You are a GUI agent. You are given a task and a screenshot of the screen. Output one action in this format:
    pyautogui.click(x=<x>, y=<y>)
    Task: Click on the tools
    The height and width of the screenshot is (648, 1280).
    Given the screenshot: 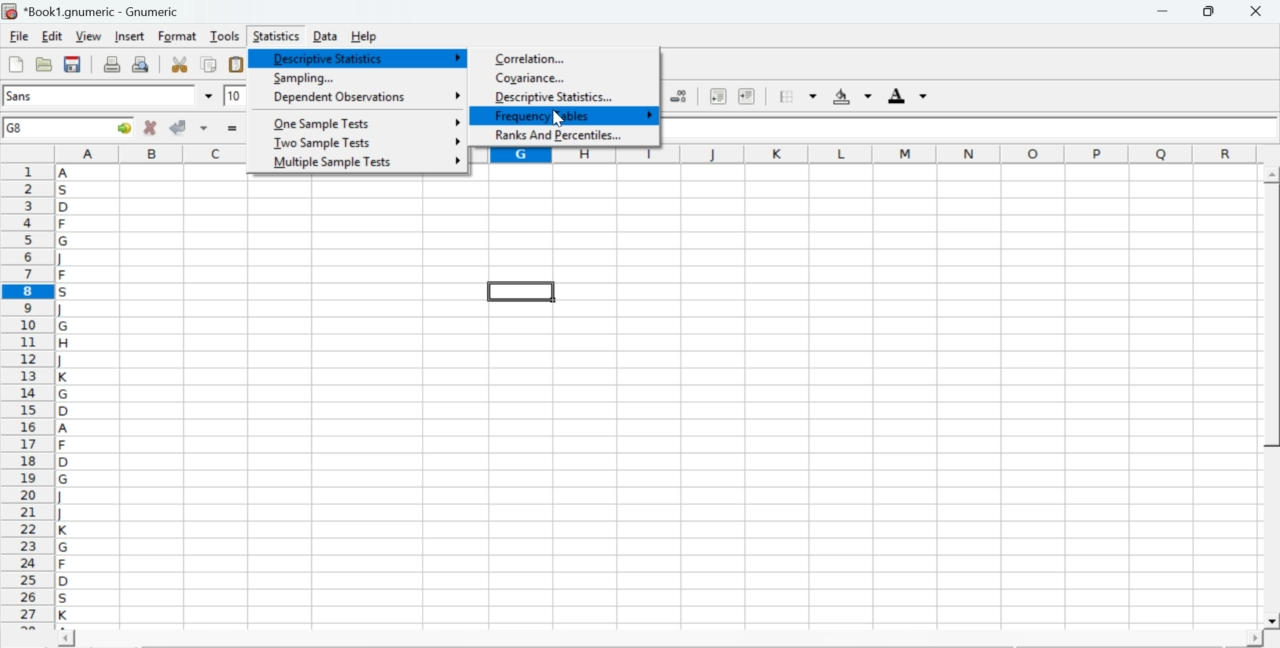 What is the action you would take?
    pyautogui.click(x=226, y=35)
    